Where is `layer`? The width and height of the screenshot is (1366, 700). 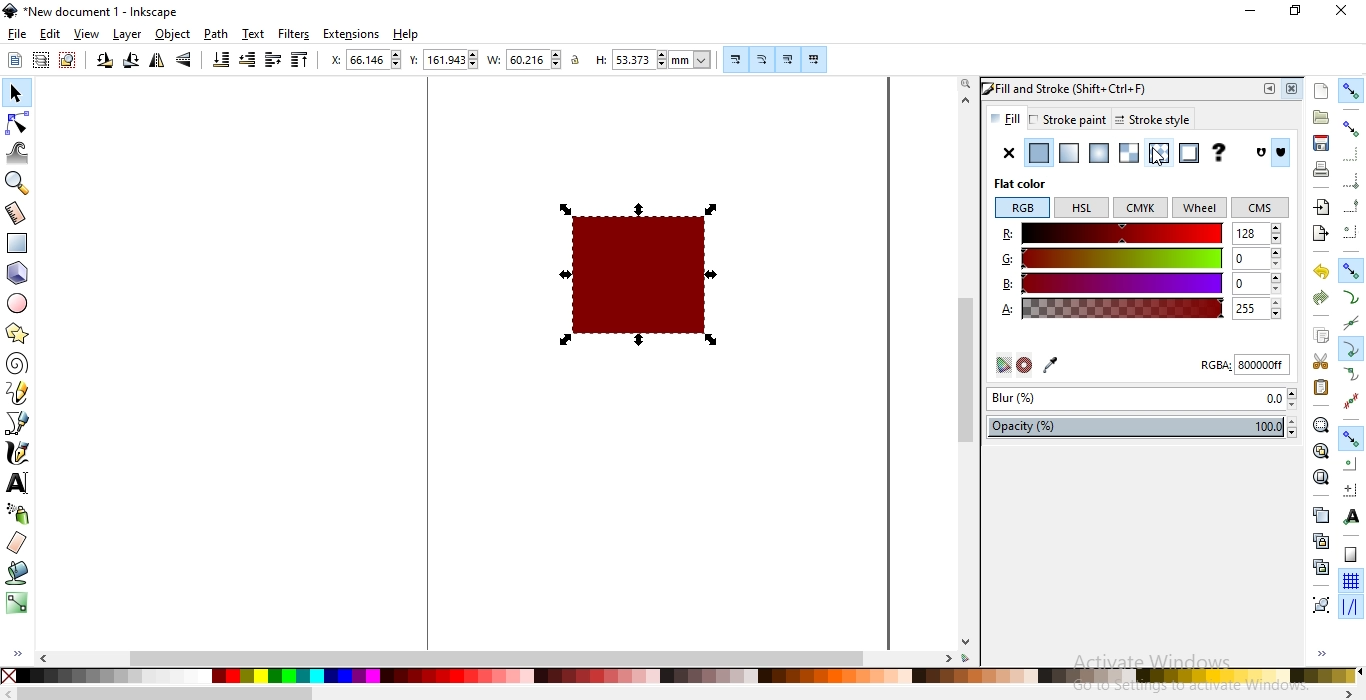 layer is located at coordinates (129, 35).